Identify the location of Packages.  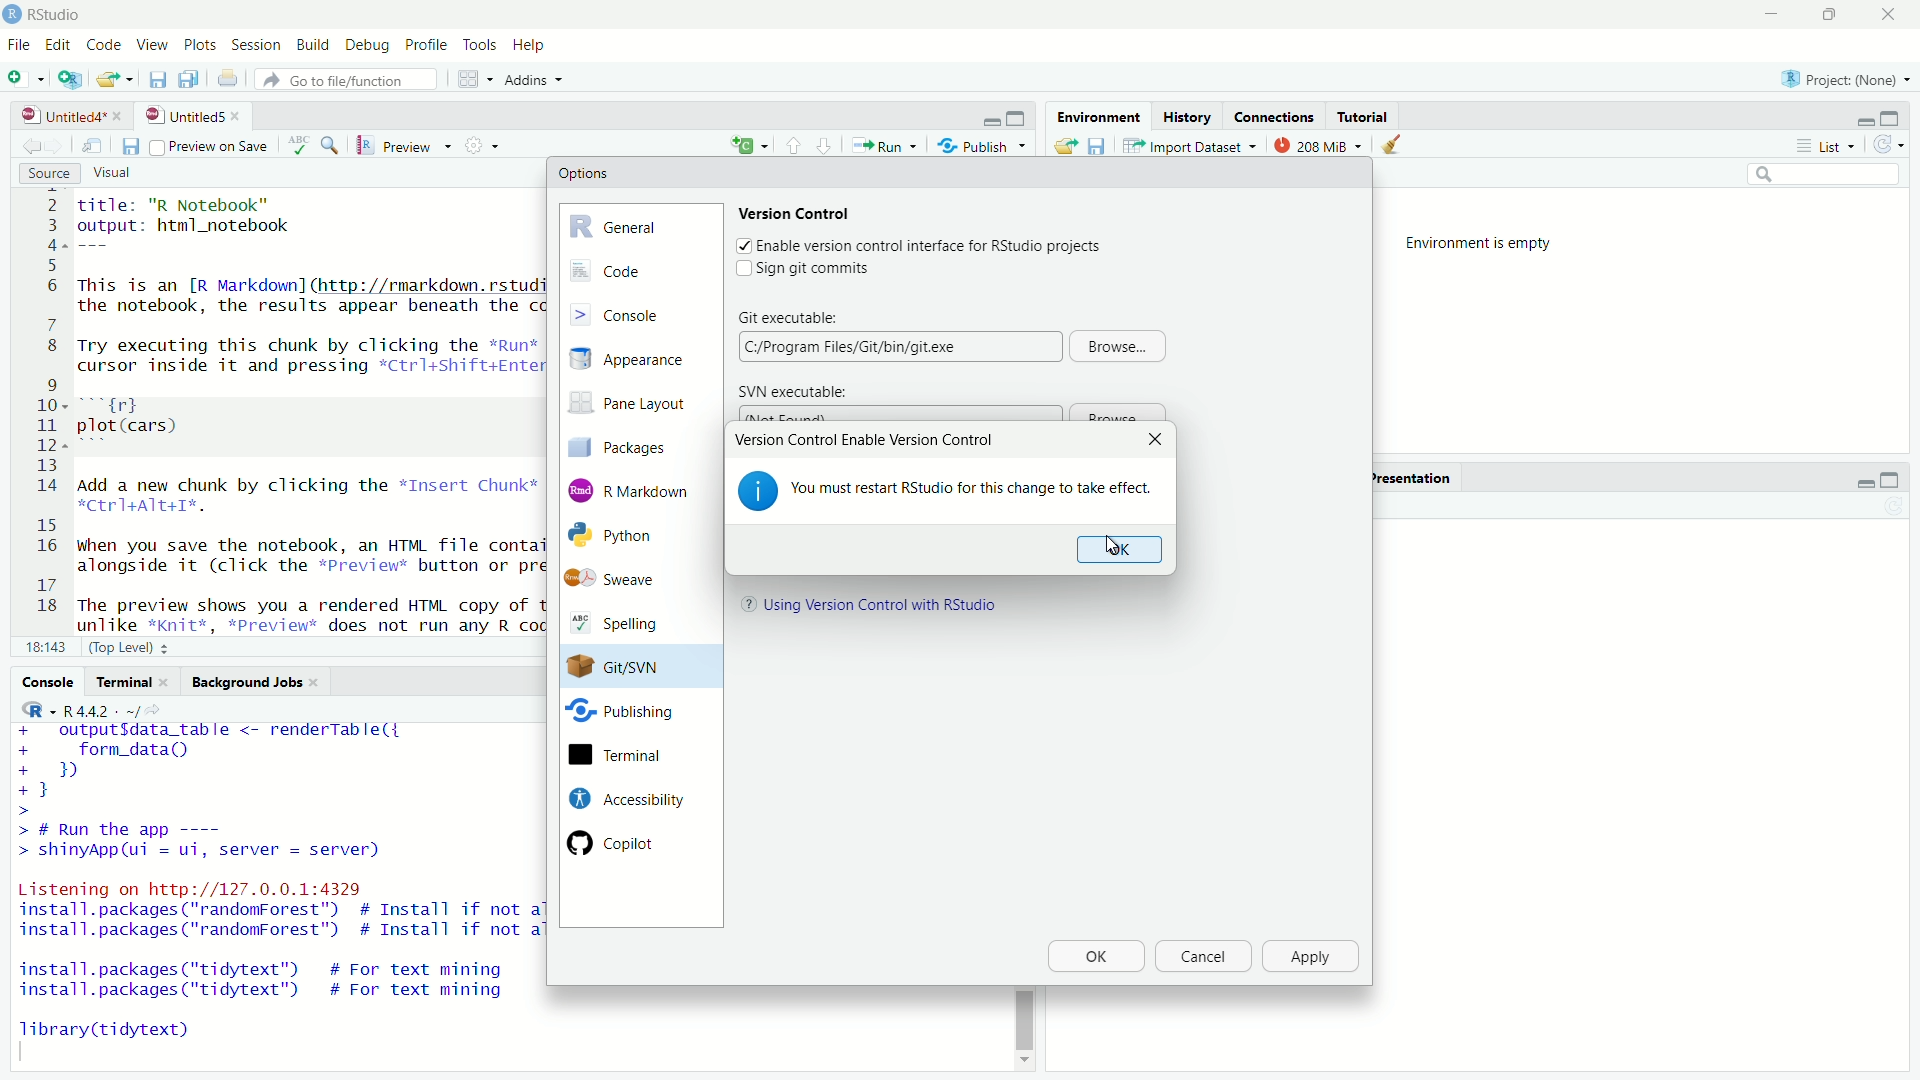
(634, 446).